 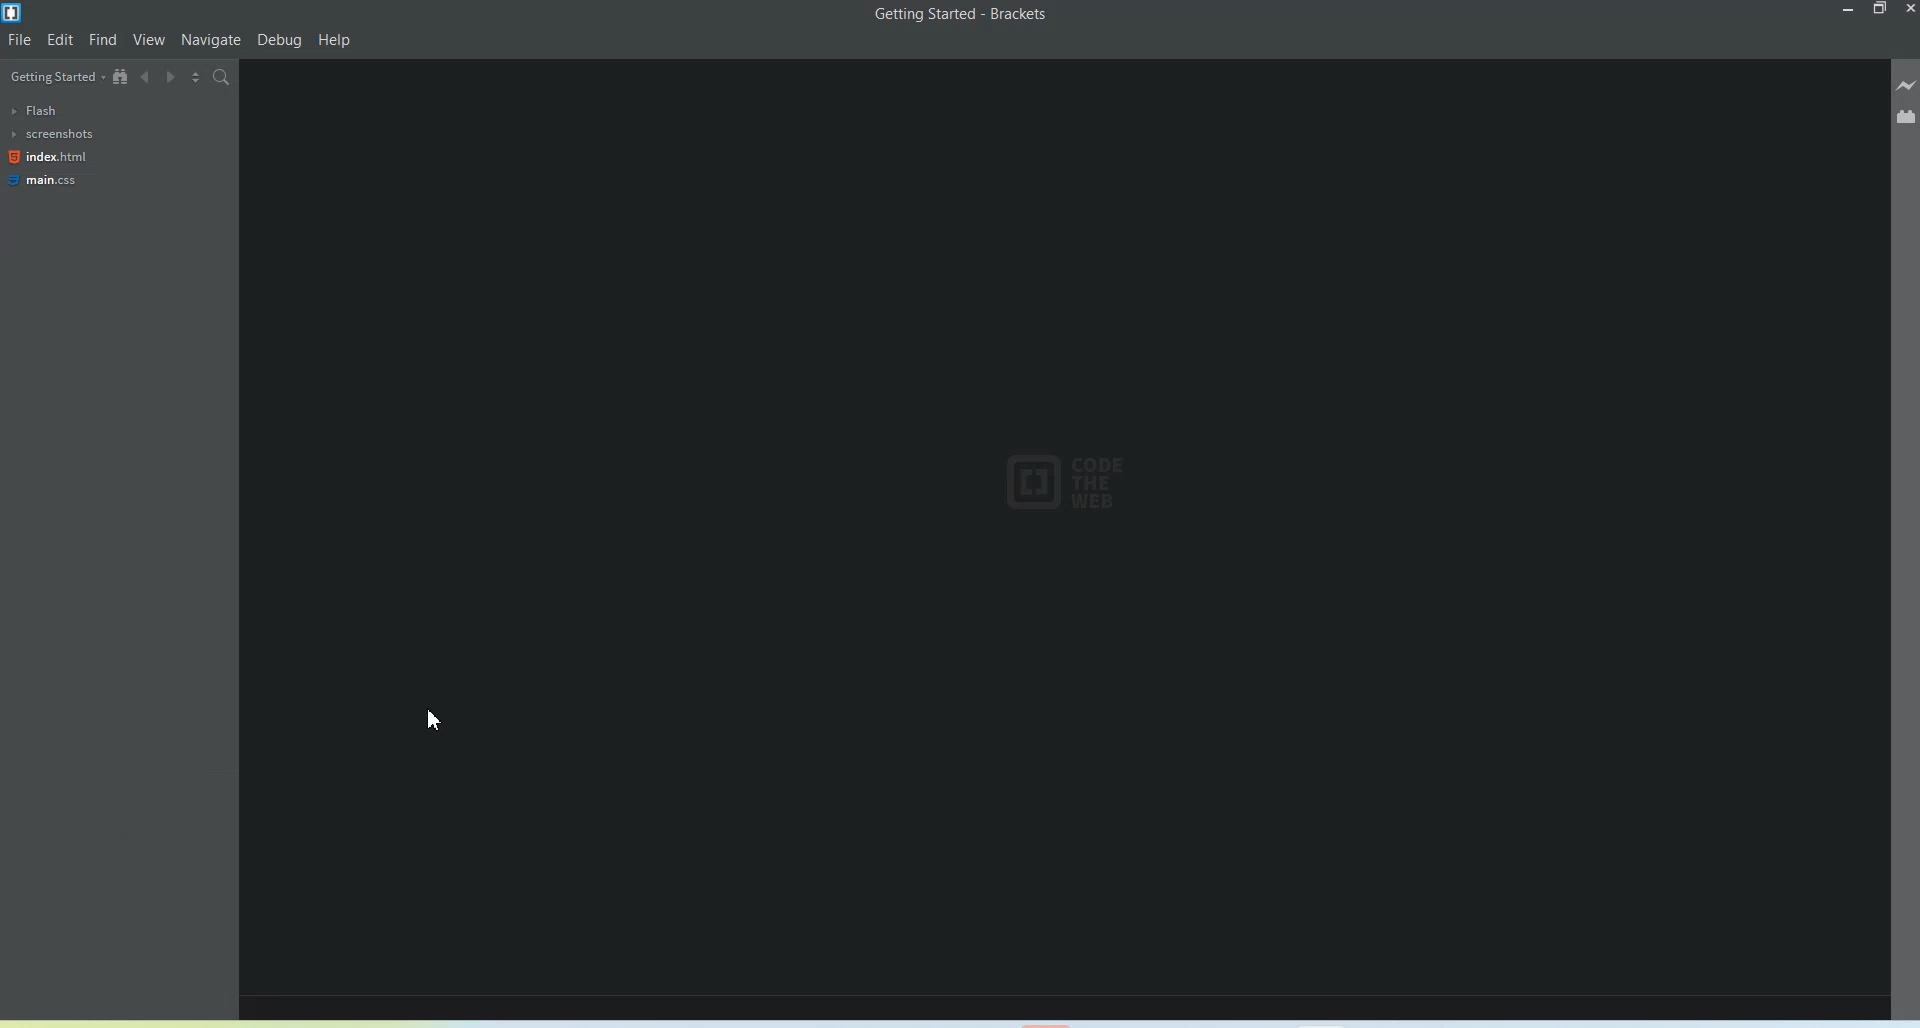 What do you see at coordinates (54, 157) in the screenshot?
I see `index` at bounding box center [54, 157].